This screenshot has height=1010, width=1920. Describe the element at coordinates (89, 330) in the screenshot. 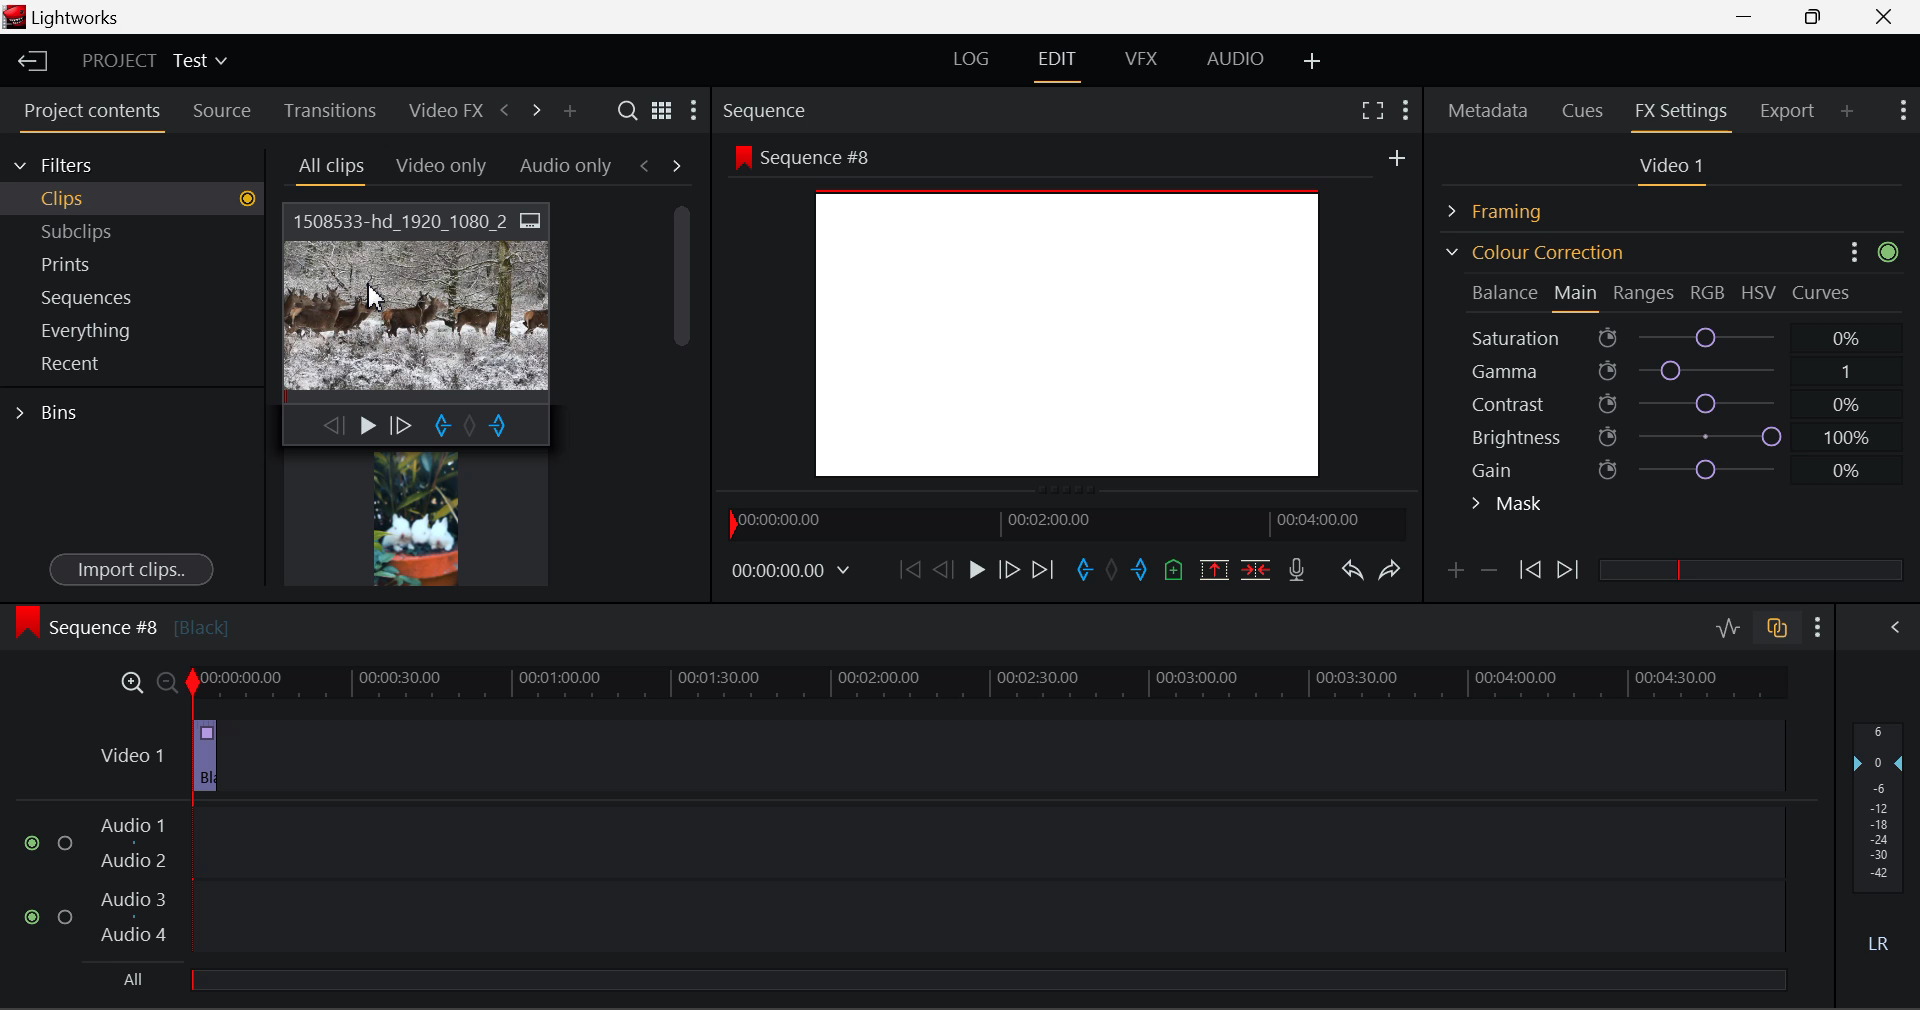

I see `Everything` at that location.